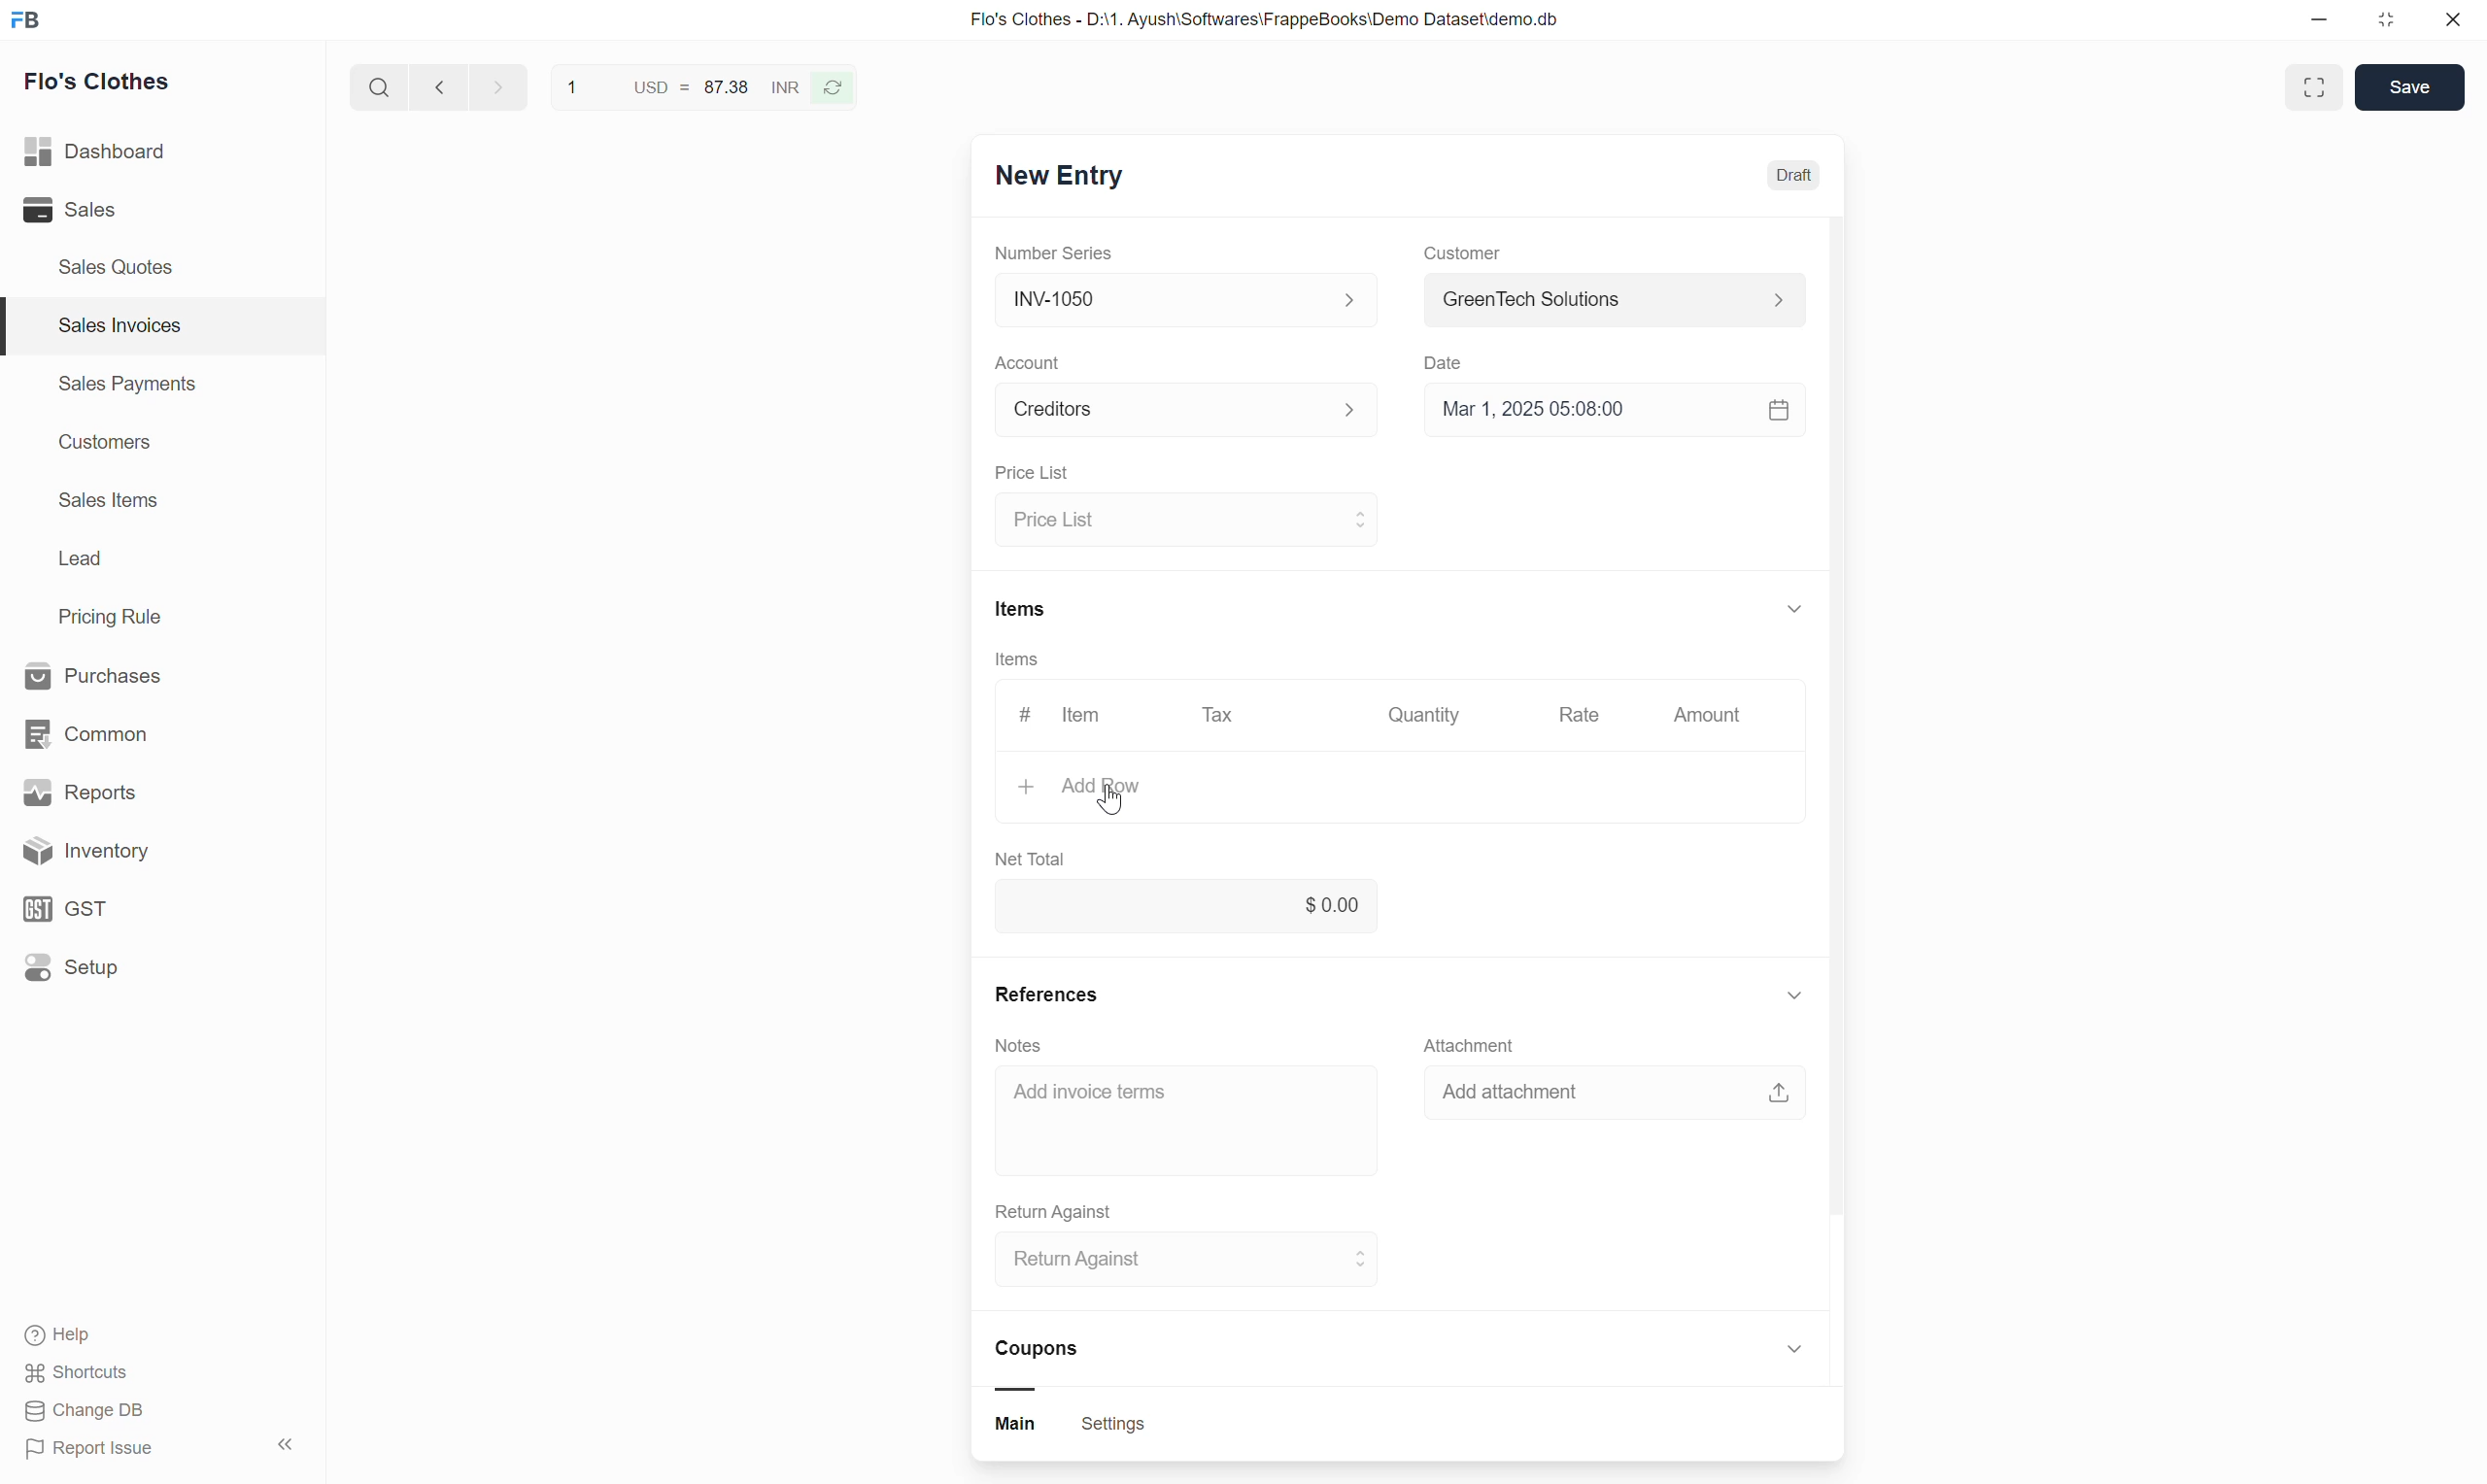 The width and height of the screenshot is (2487, 1484). What do you see at coordinates (150, 851) in the screenshot?
I see `Inventory ` at bounding box center [150, 851].